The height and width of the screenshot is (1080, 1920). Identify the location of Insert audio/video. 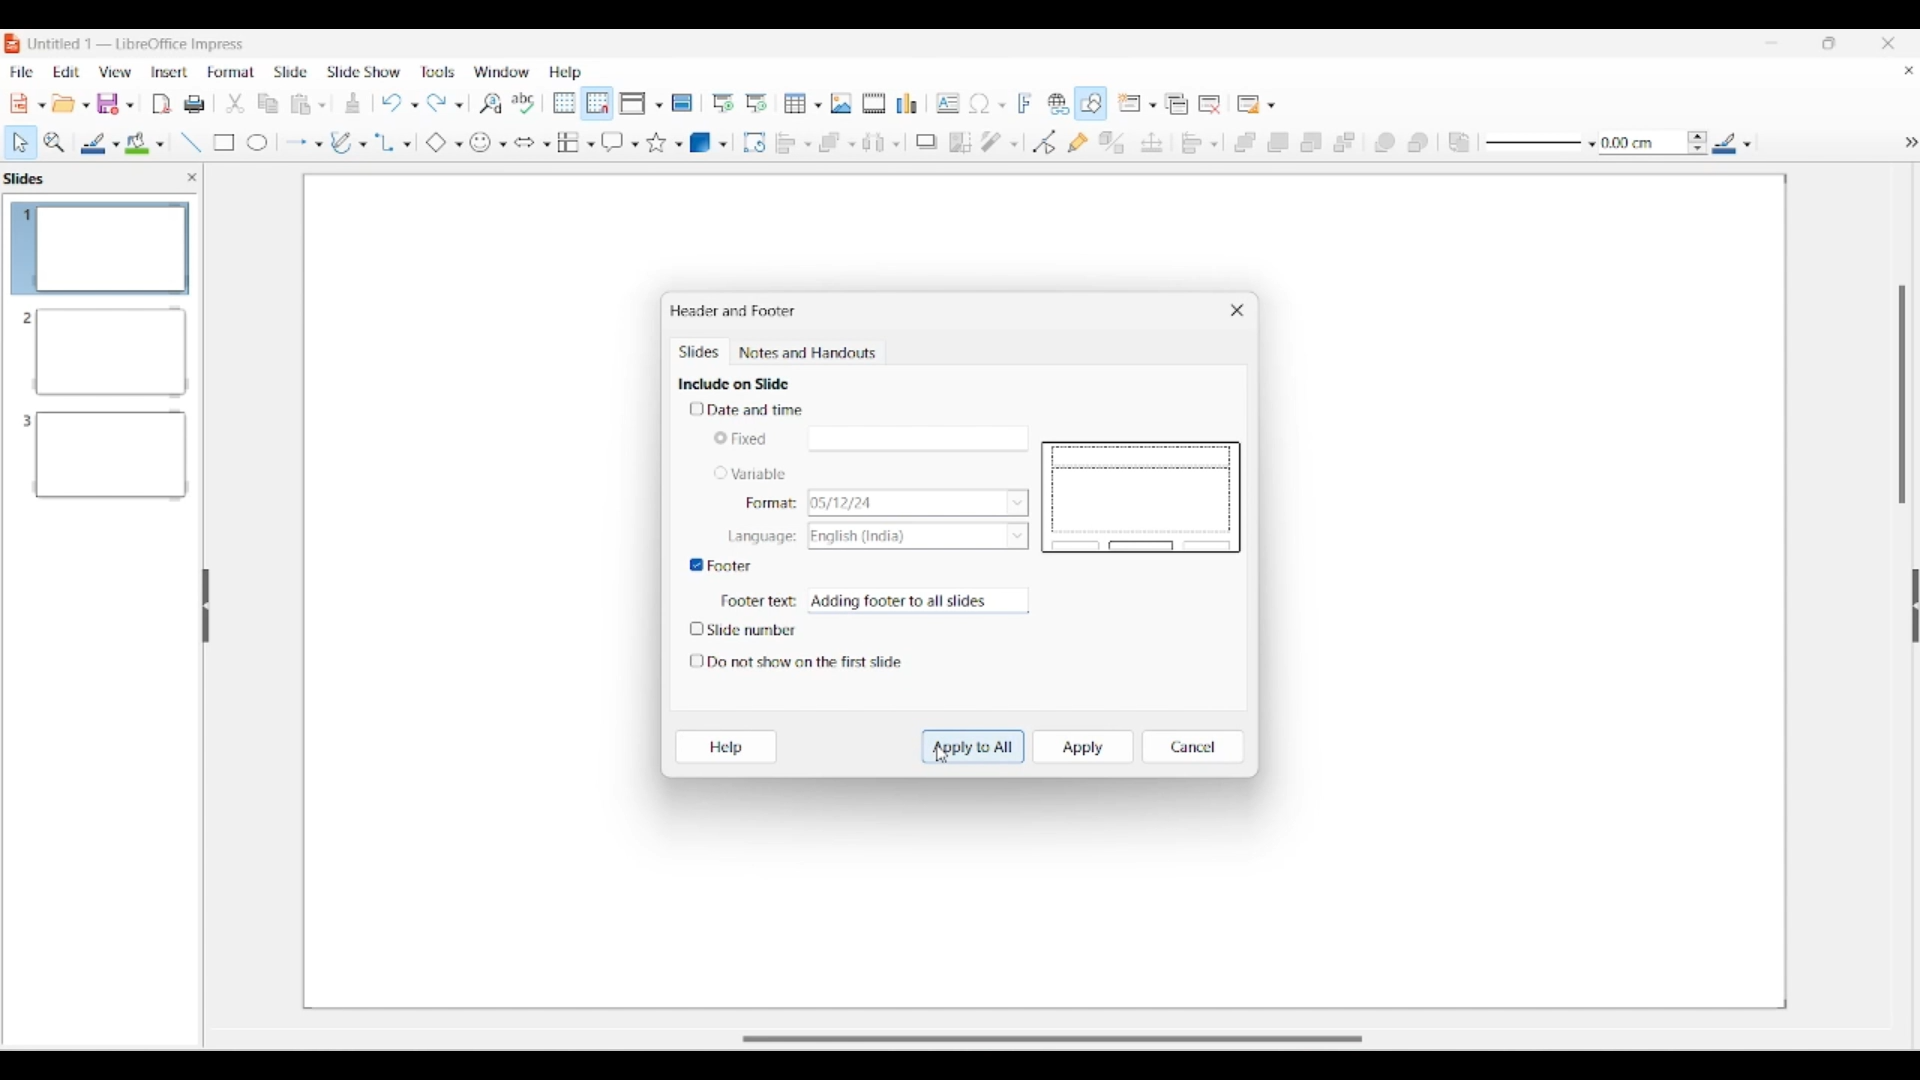
(874, 103).